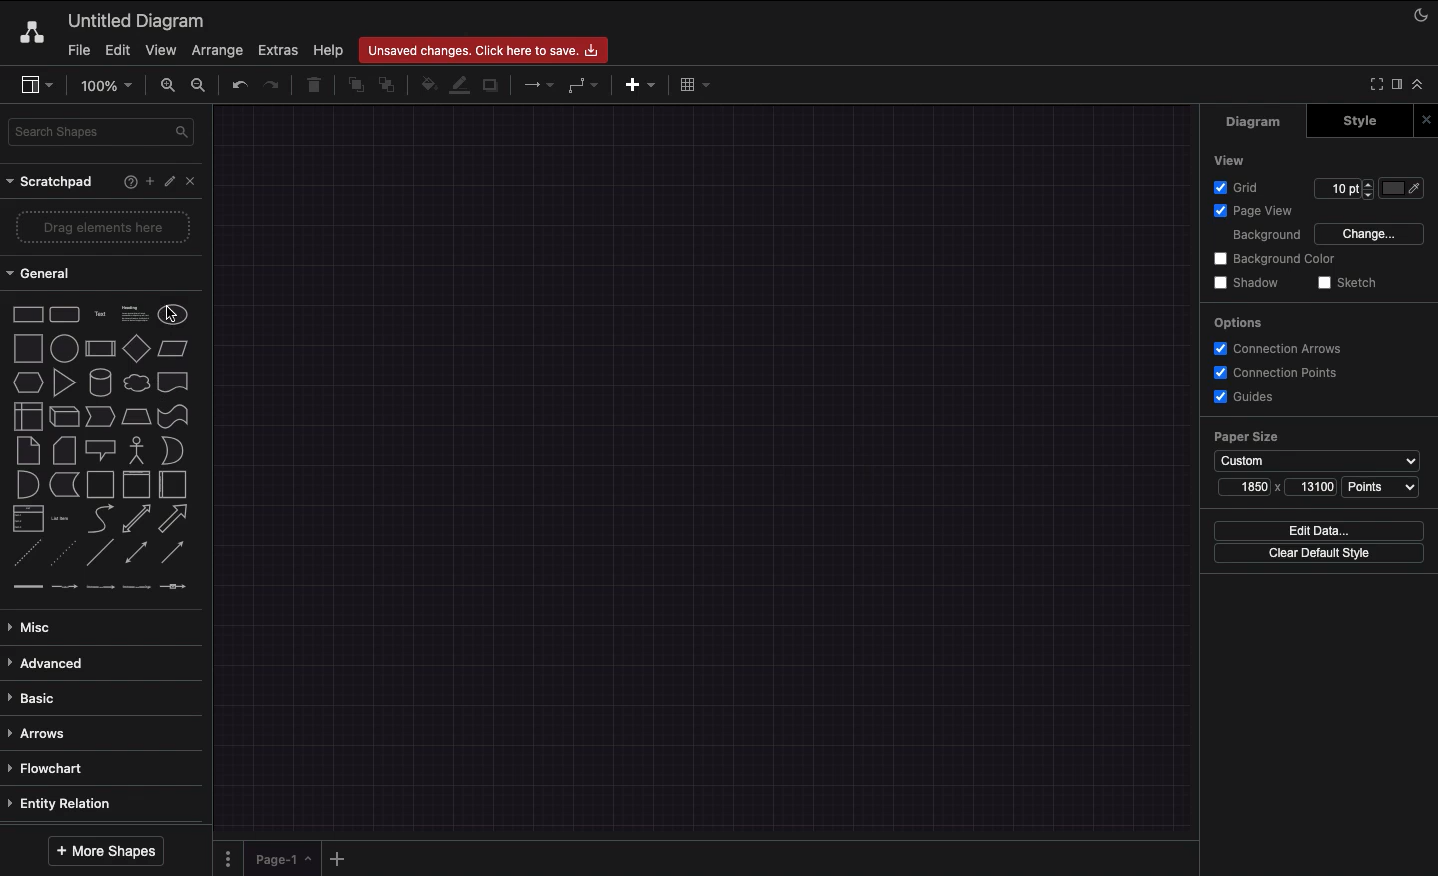  Describe the element at coordinates (1422, 13) in the screenshot. I see `Night mode ` at that location.